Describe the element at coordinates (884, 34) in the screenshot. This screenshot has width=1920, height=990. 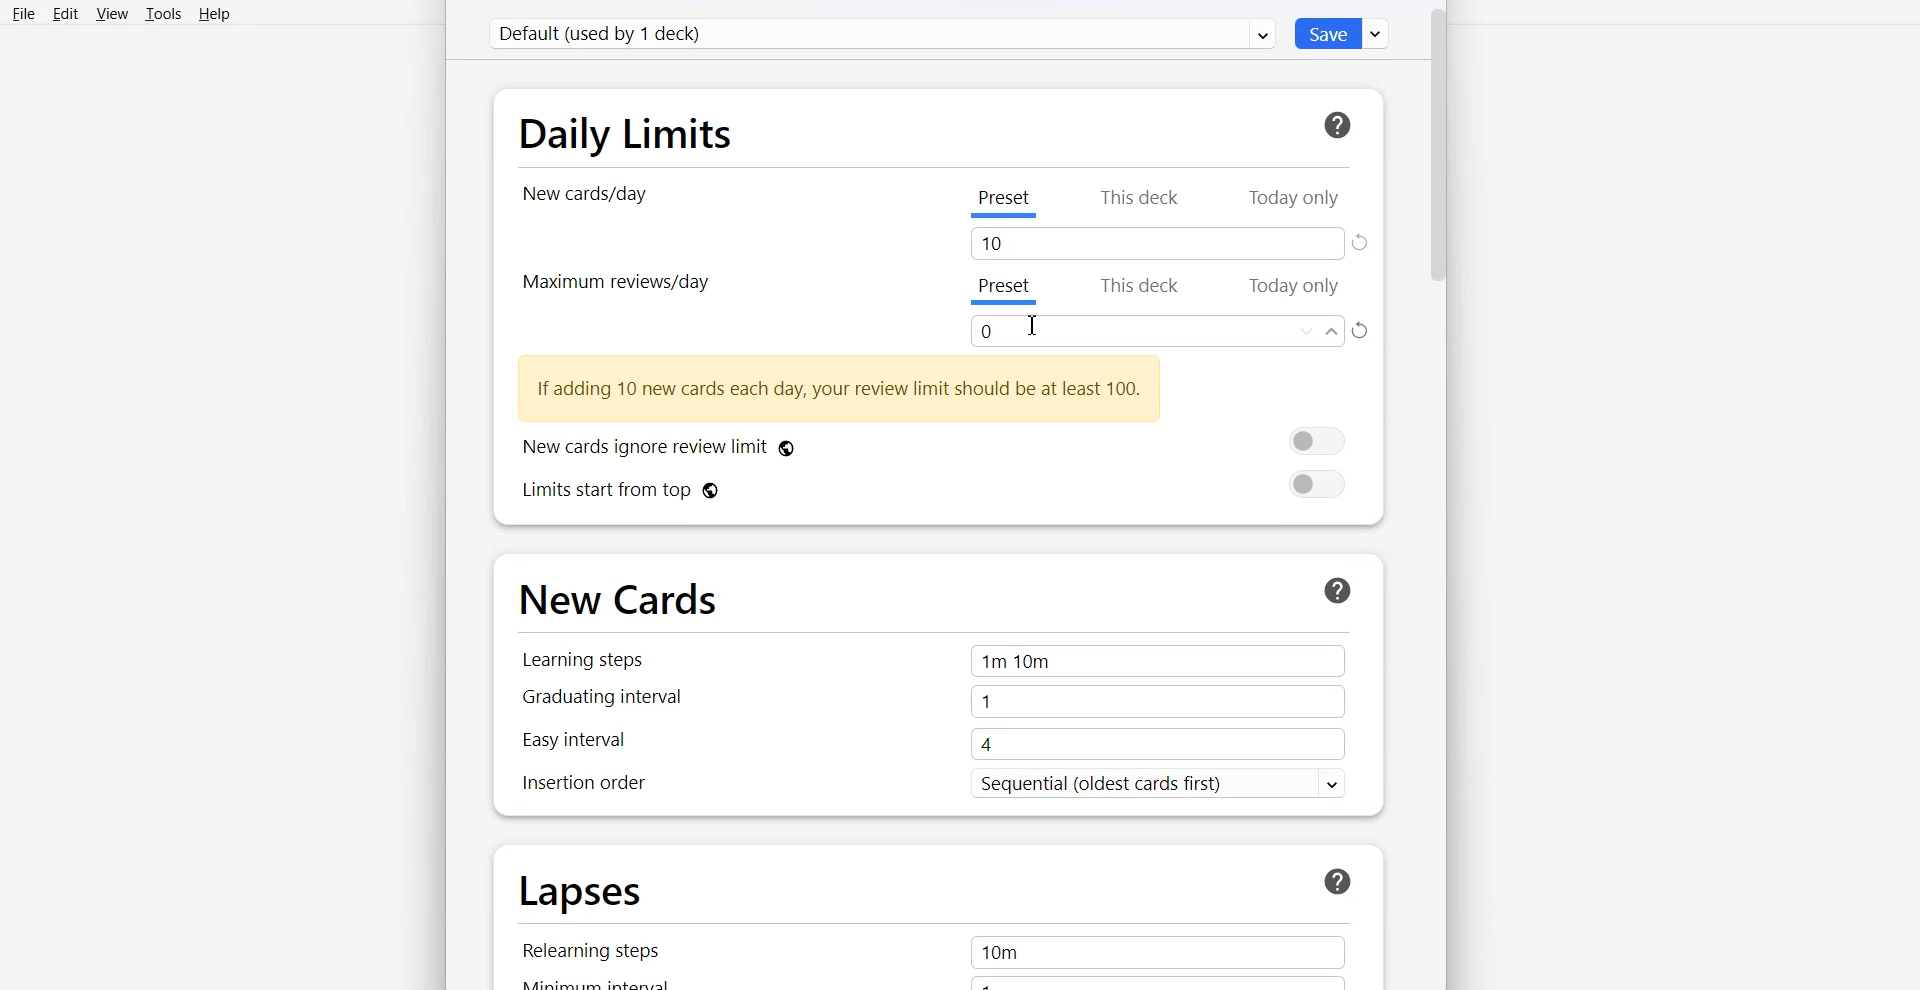
I see `Default` at that location.